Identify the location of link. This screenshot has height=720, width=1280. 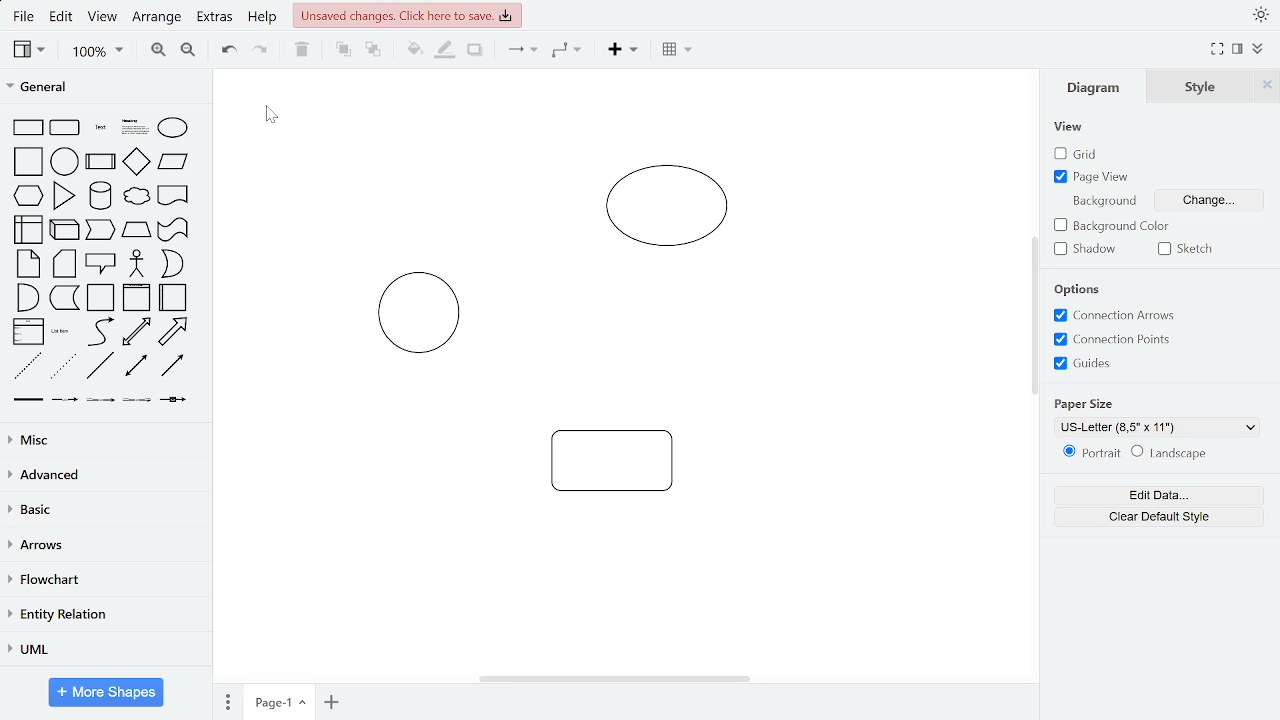
(29, 403).